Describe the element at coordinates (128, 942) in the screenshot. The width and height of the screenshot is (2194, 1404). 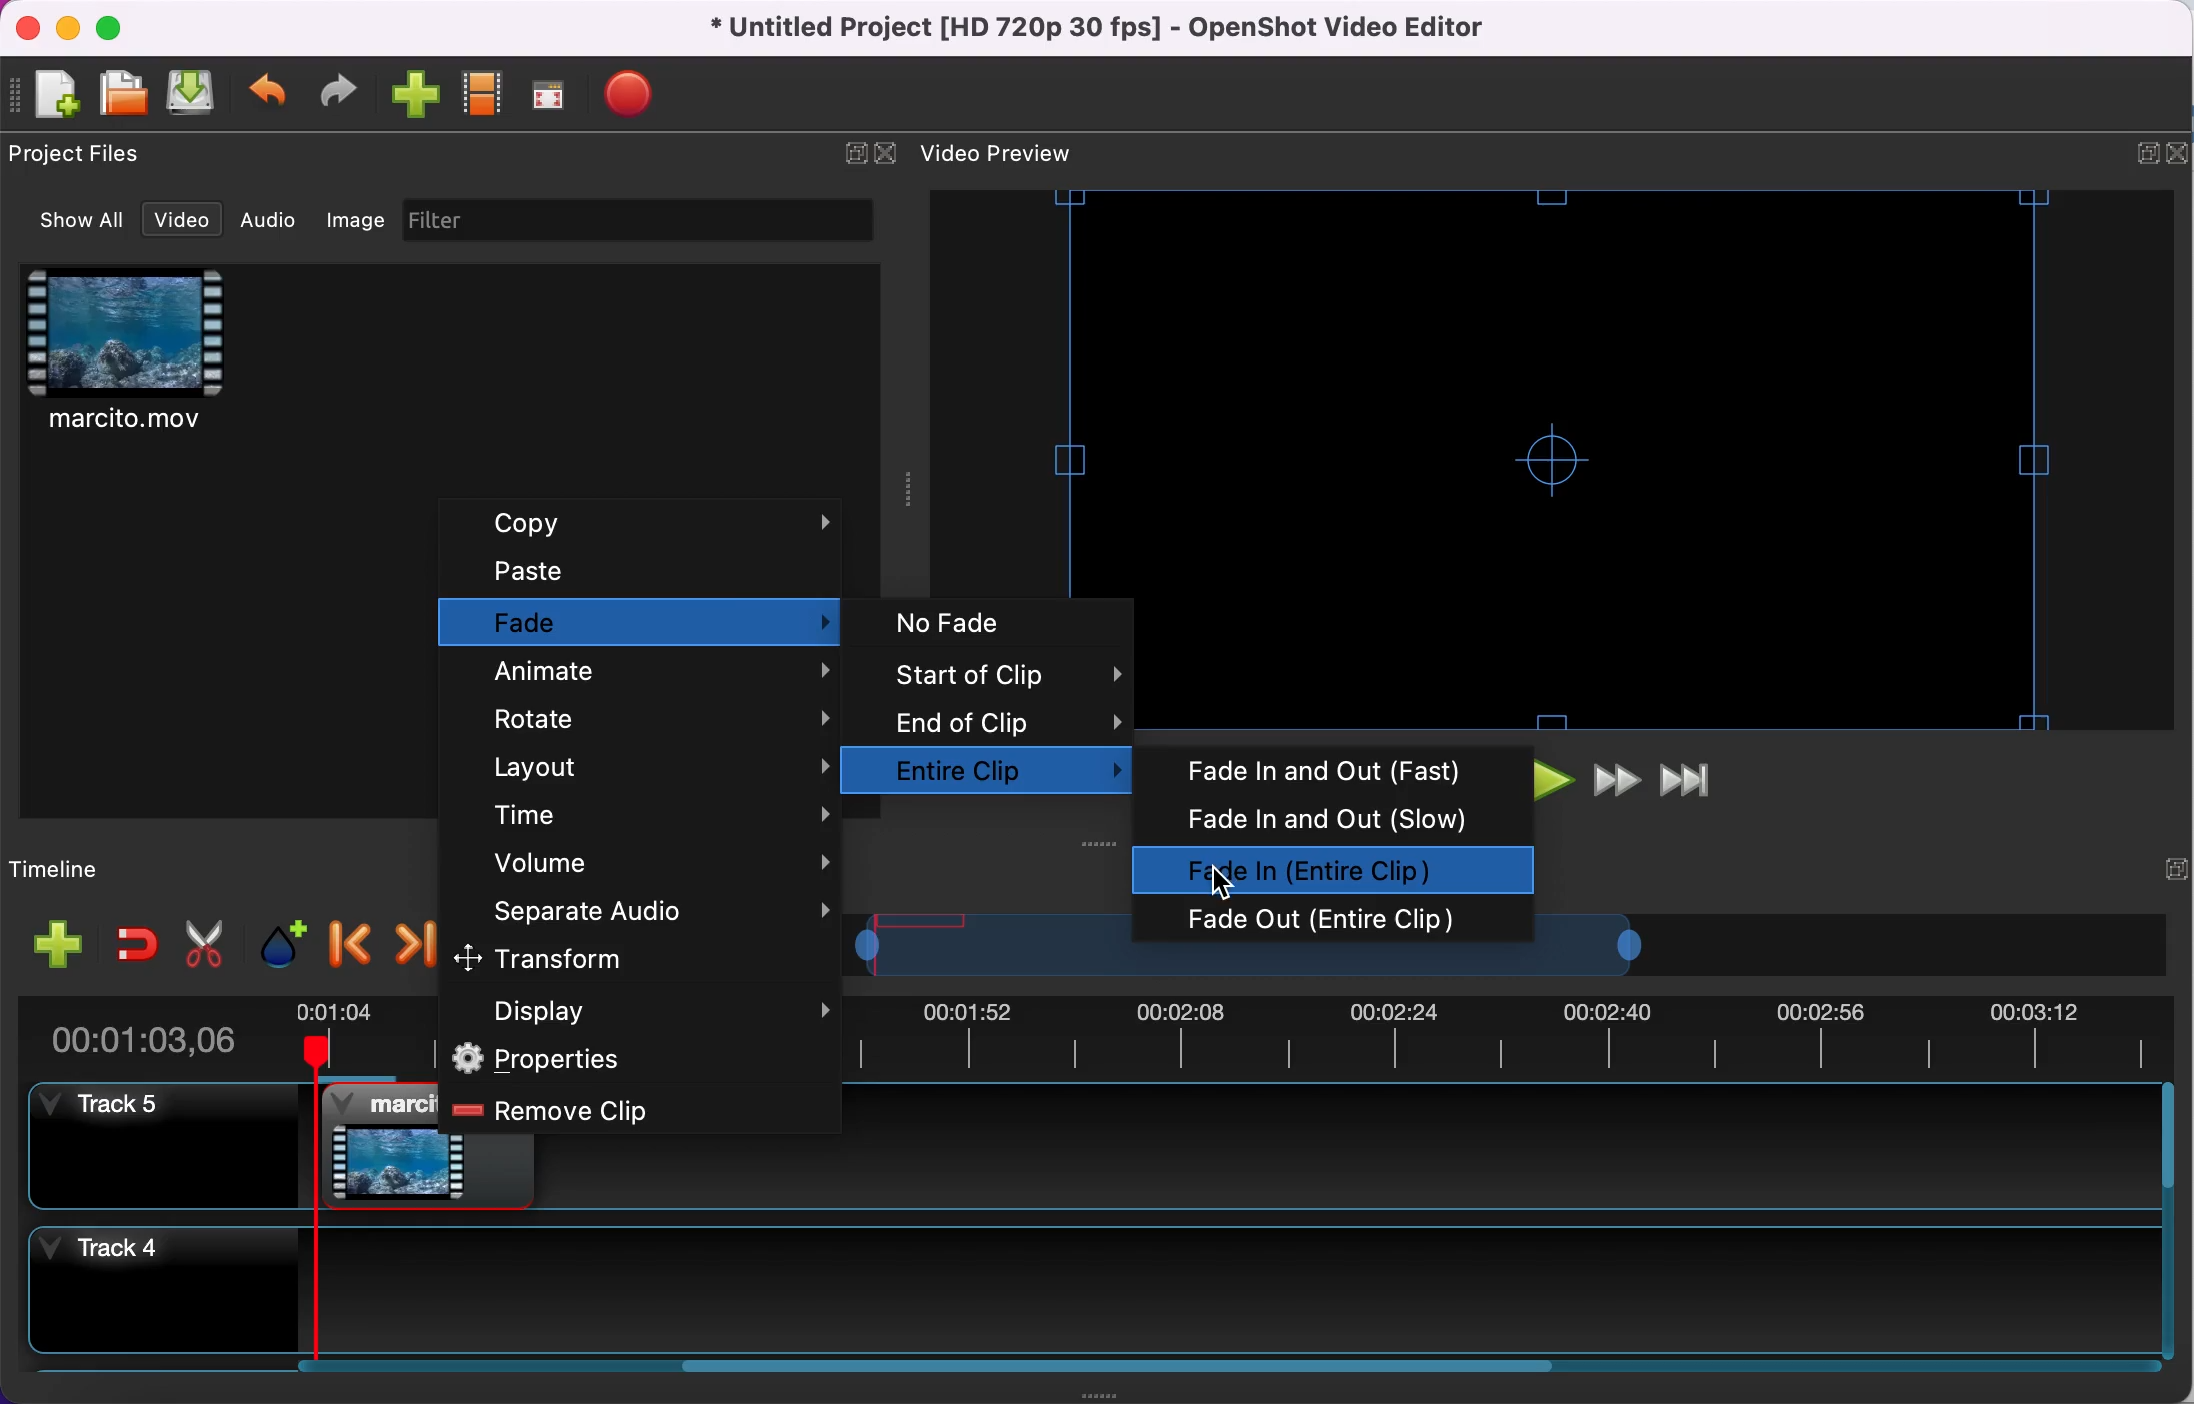
I see `enable snapping` at that location.